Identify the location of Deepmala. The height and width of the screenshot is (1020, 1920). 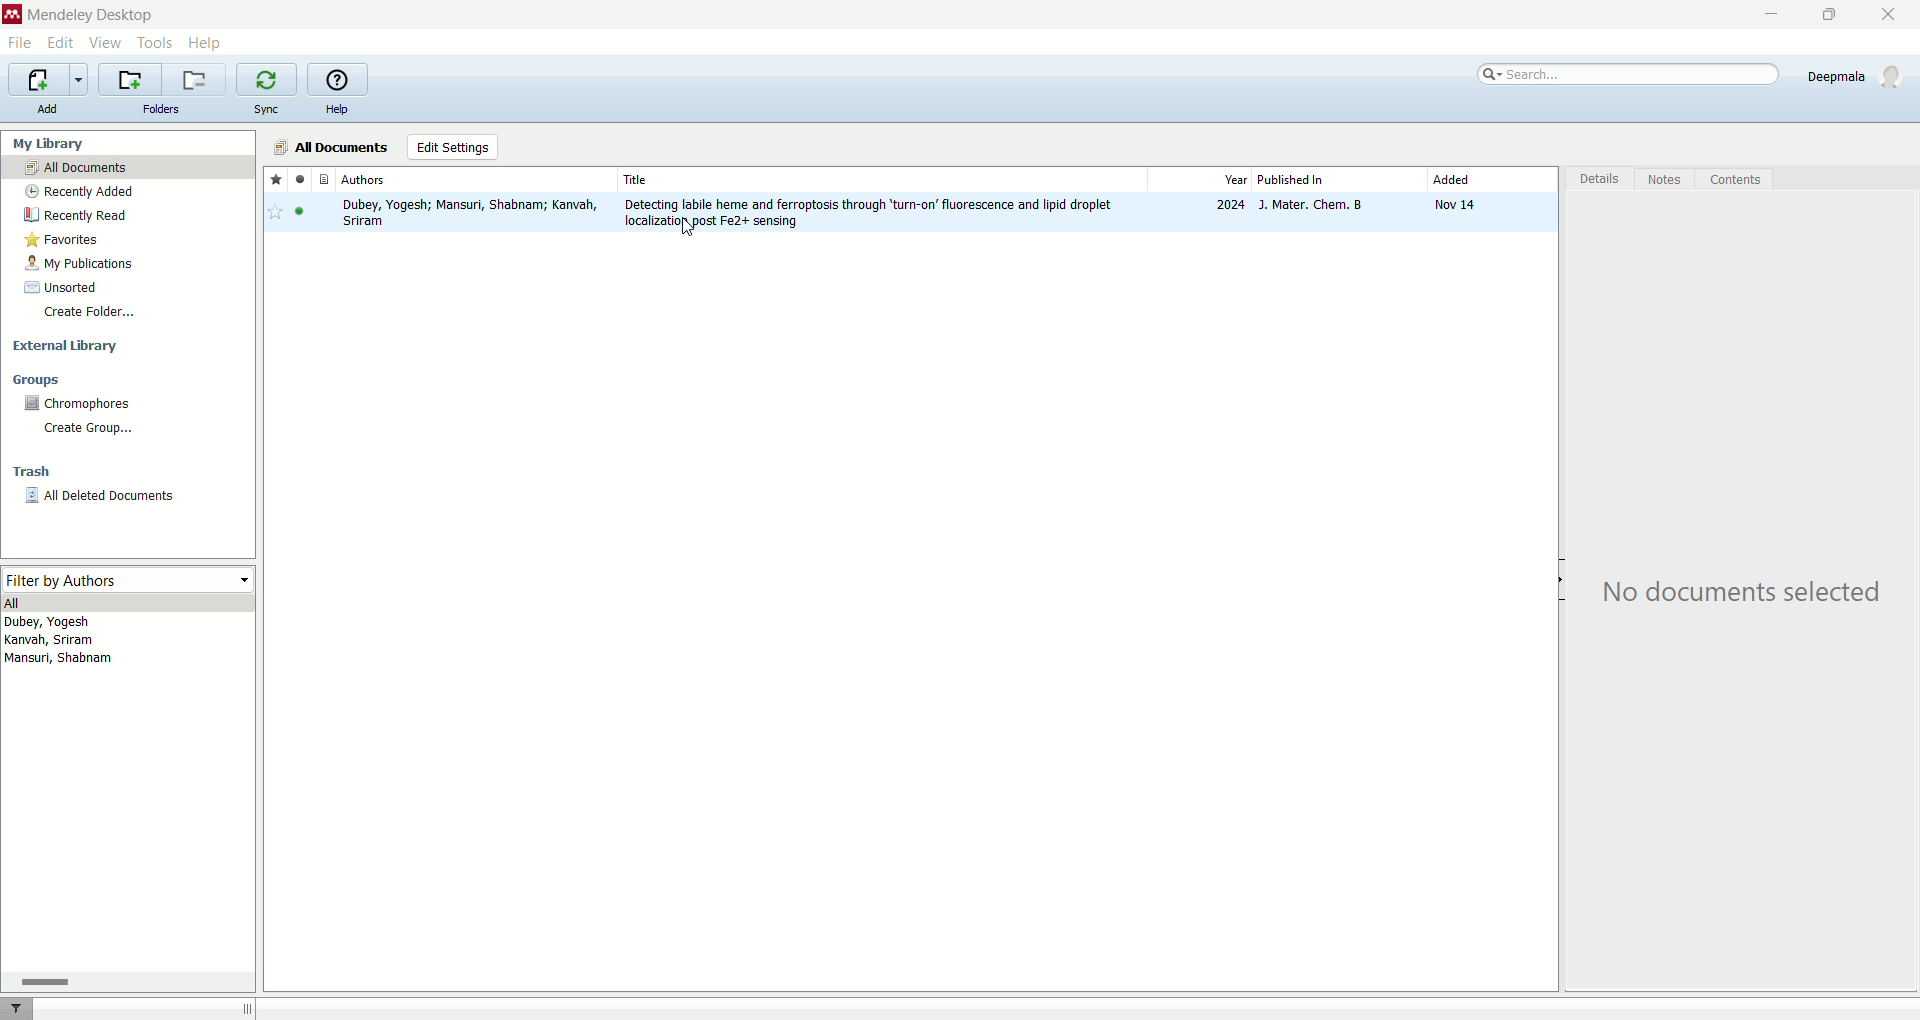
(1856, 73).